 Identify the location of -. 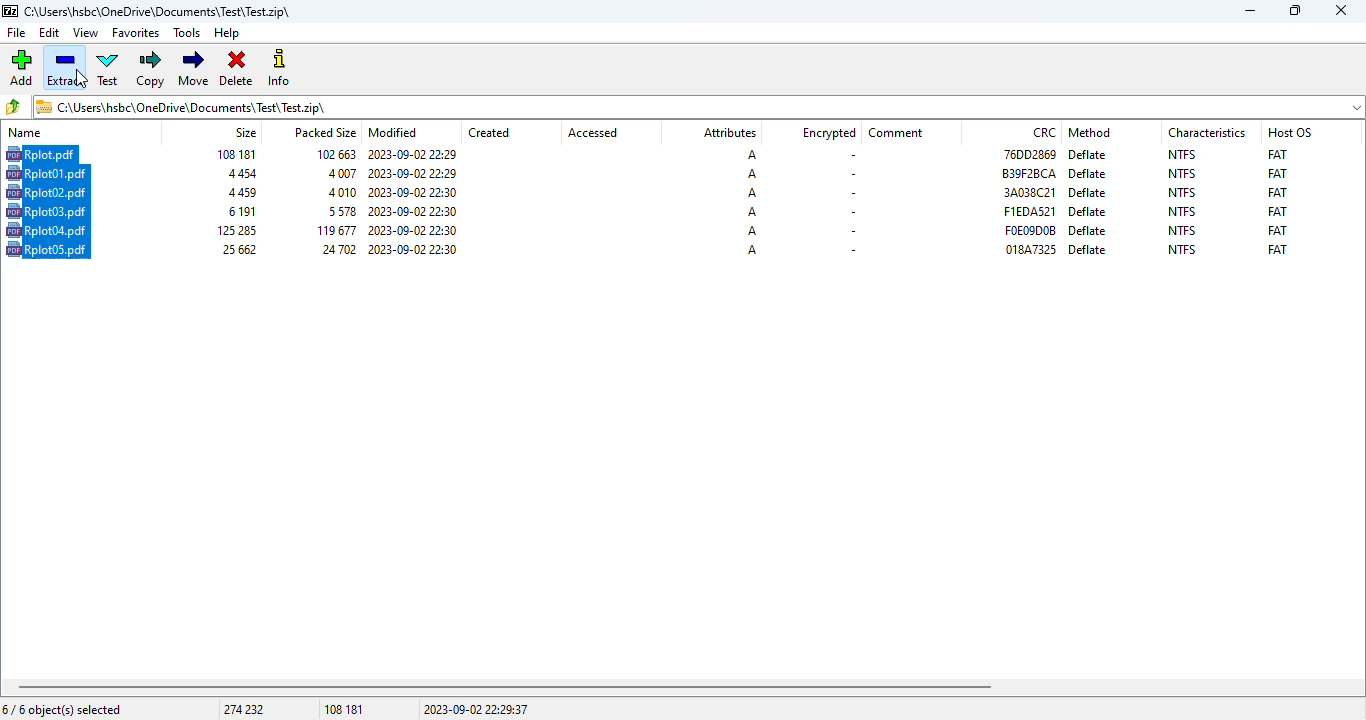
(851, 231).